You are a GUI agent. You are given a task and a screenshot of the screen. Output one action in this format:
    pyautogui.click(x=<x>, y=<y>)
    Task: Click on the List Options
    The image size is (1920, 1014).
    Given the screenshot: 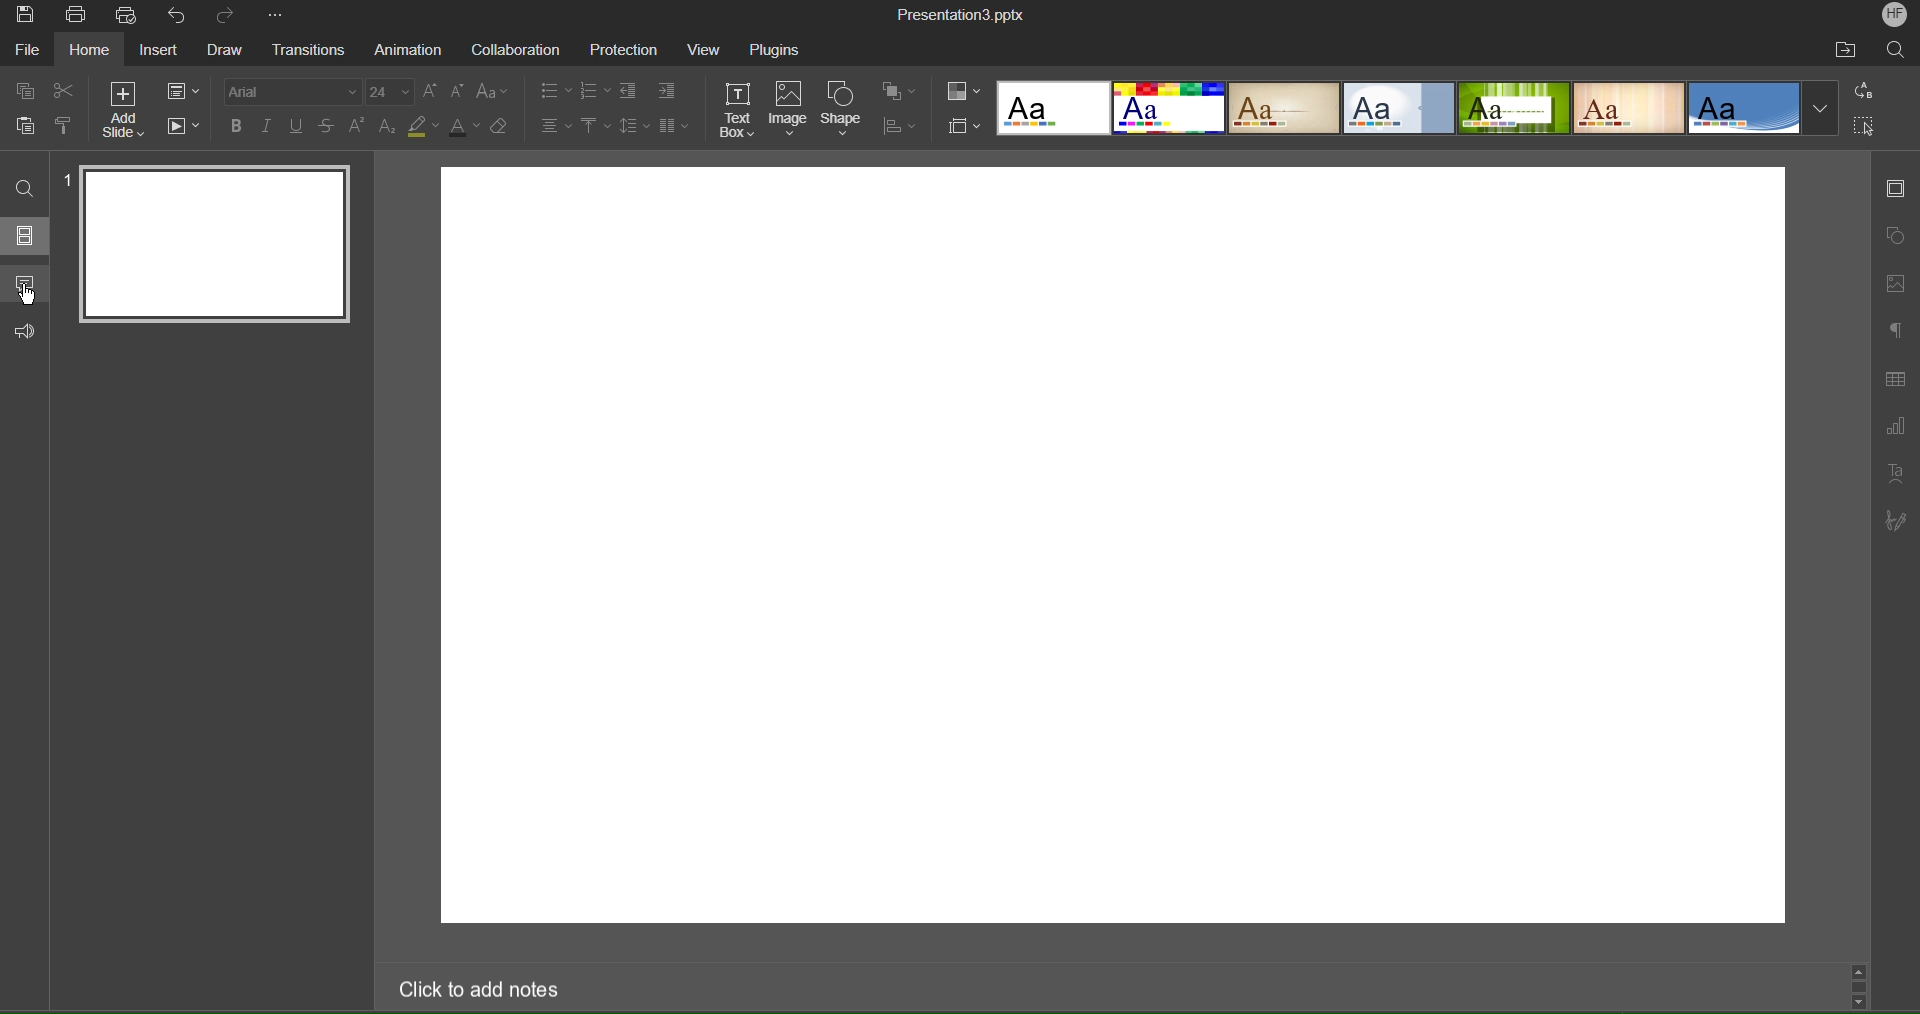 What is the action you would take?
    pyautogui.click(x=553, y=91)
    